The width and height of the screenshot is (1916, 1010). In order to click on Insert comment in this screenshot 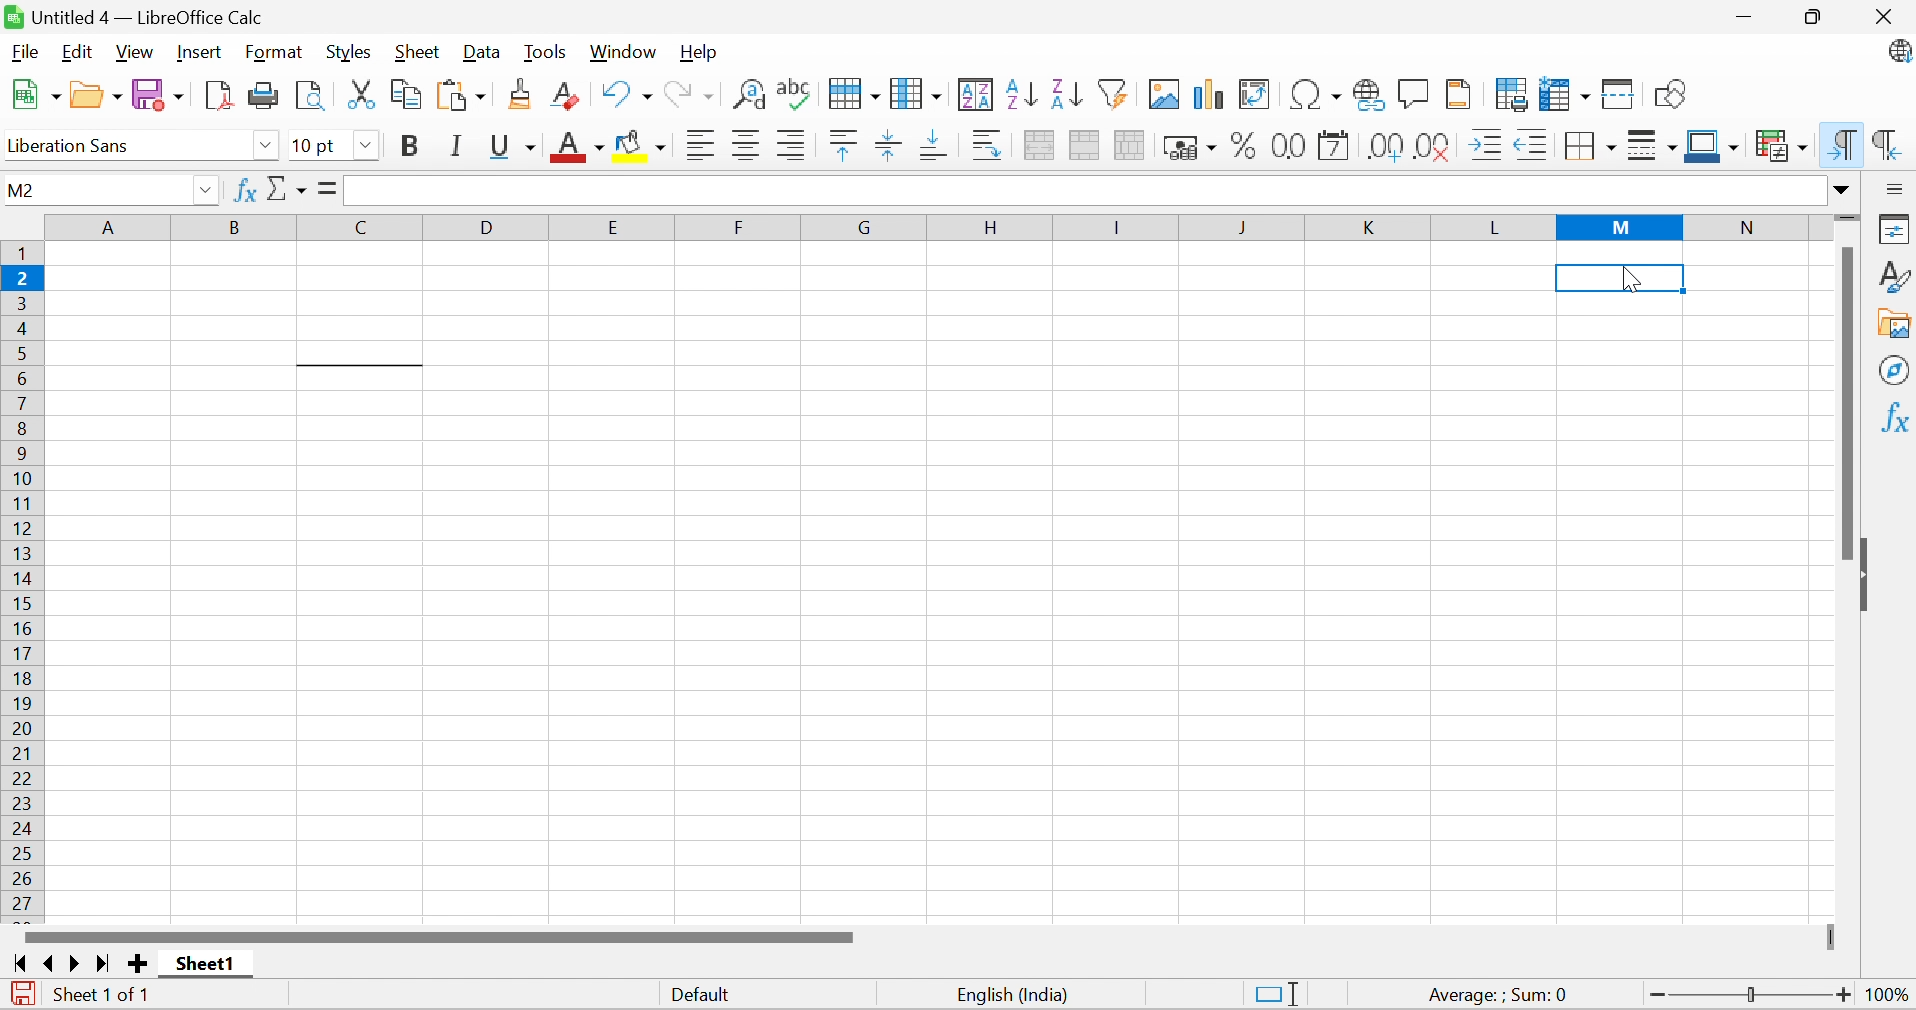, I will do `click(1414, 95)`.